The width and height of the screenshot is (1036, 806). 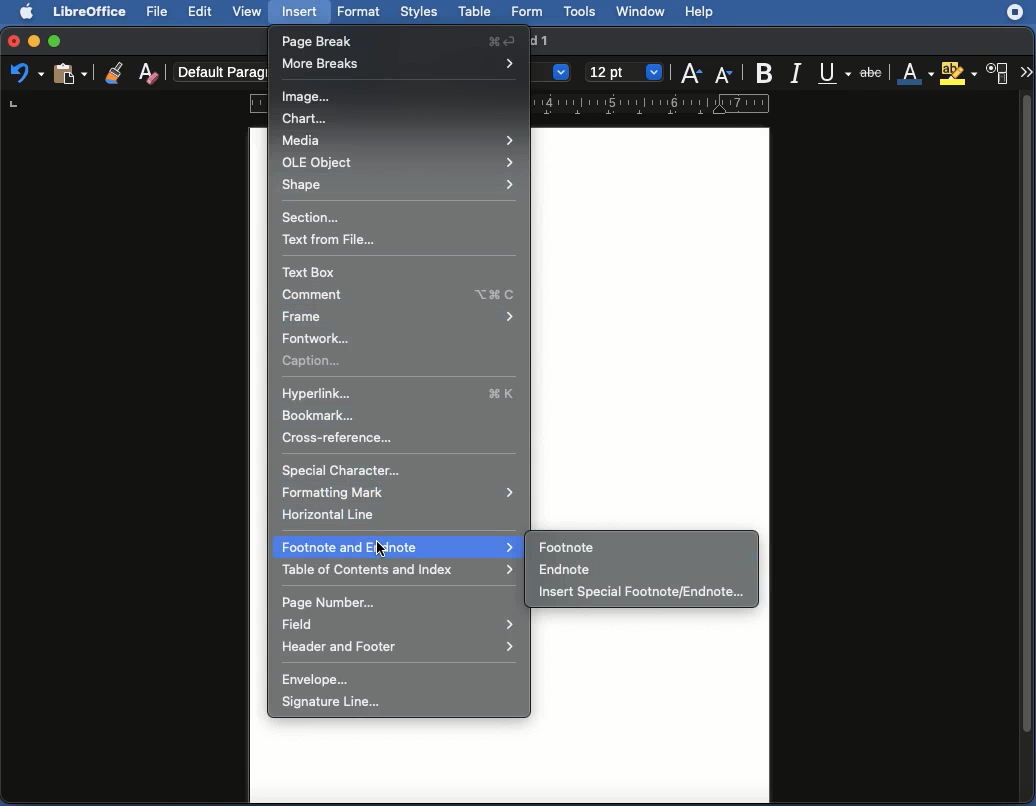 I want to click on styles, so click(x=418, y=13).